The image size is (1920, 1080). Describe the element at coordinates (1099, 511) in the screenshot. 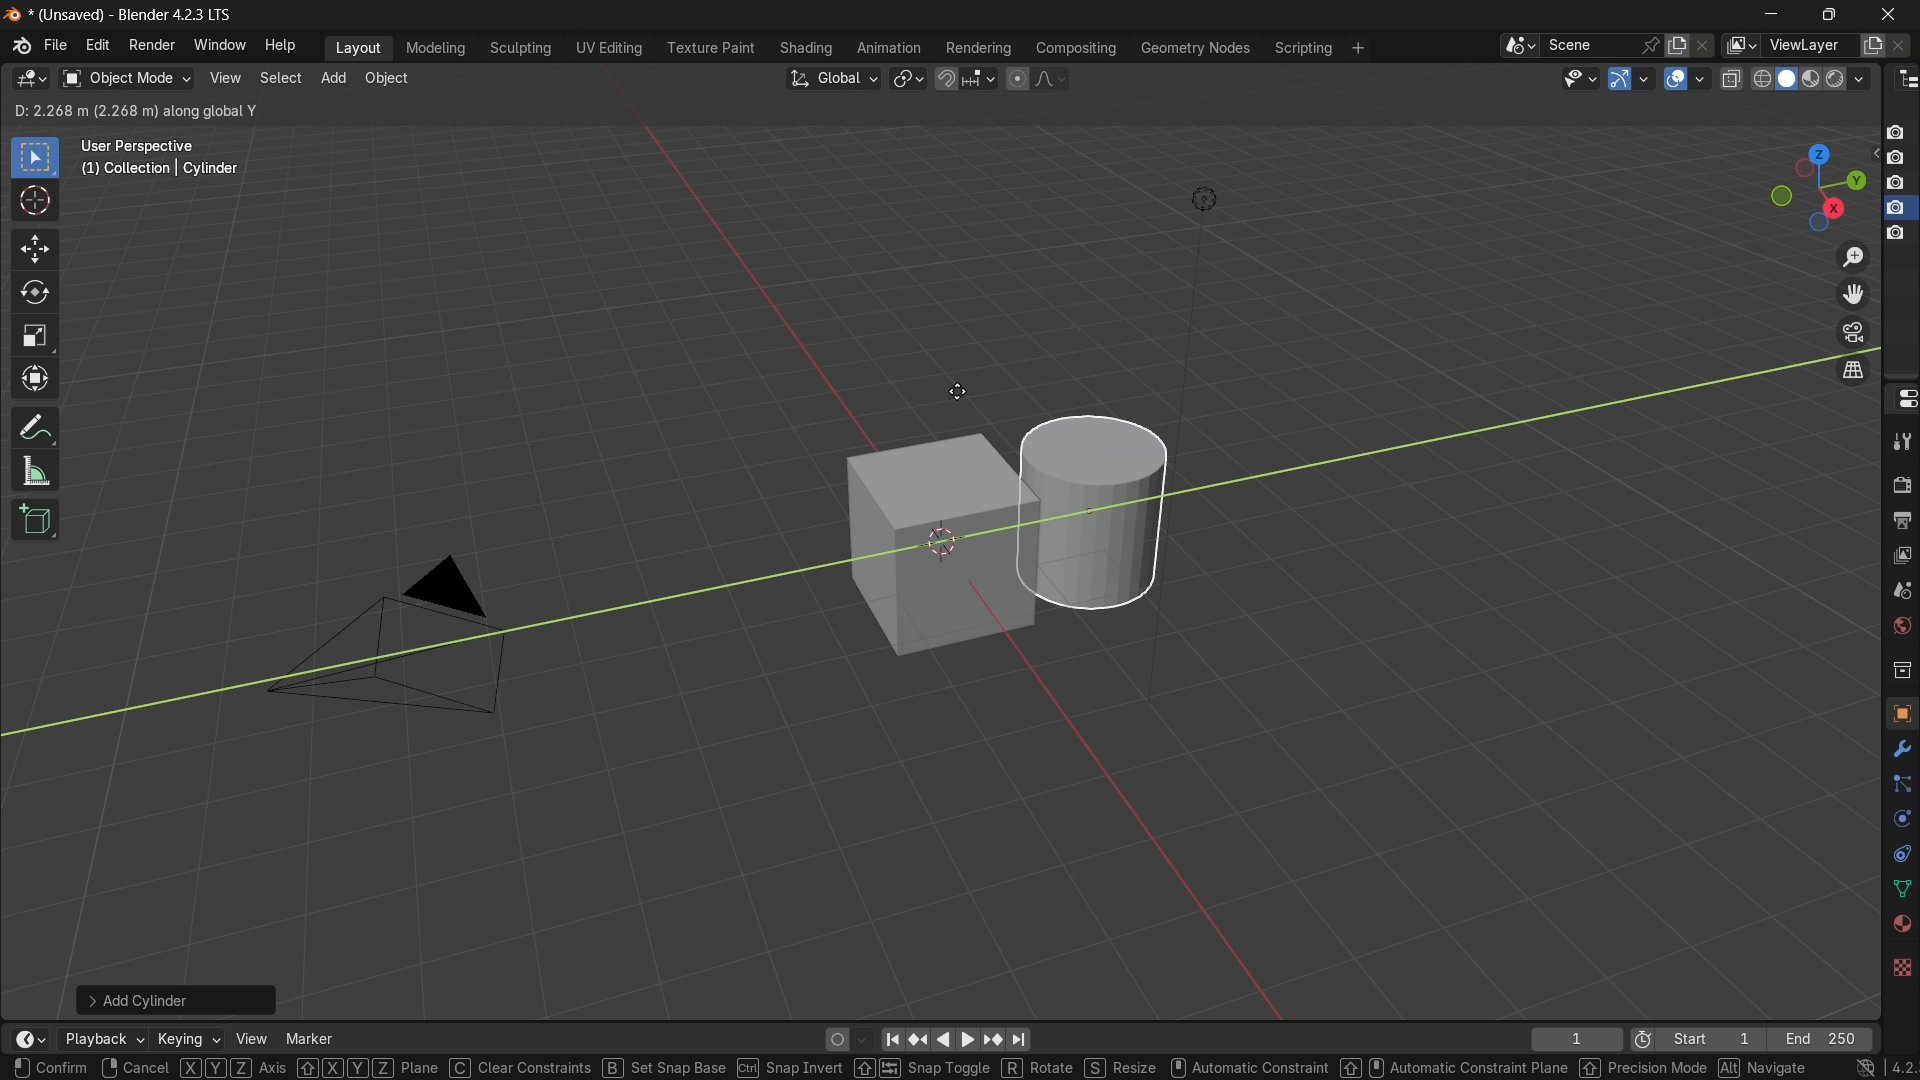

I see `cylinder` at that location.